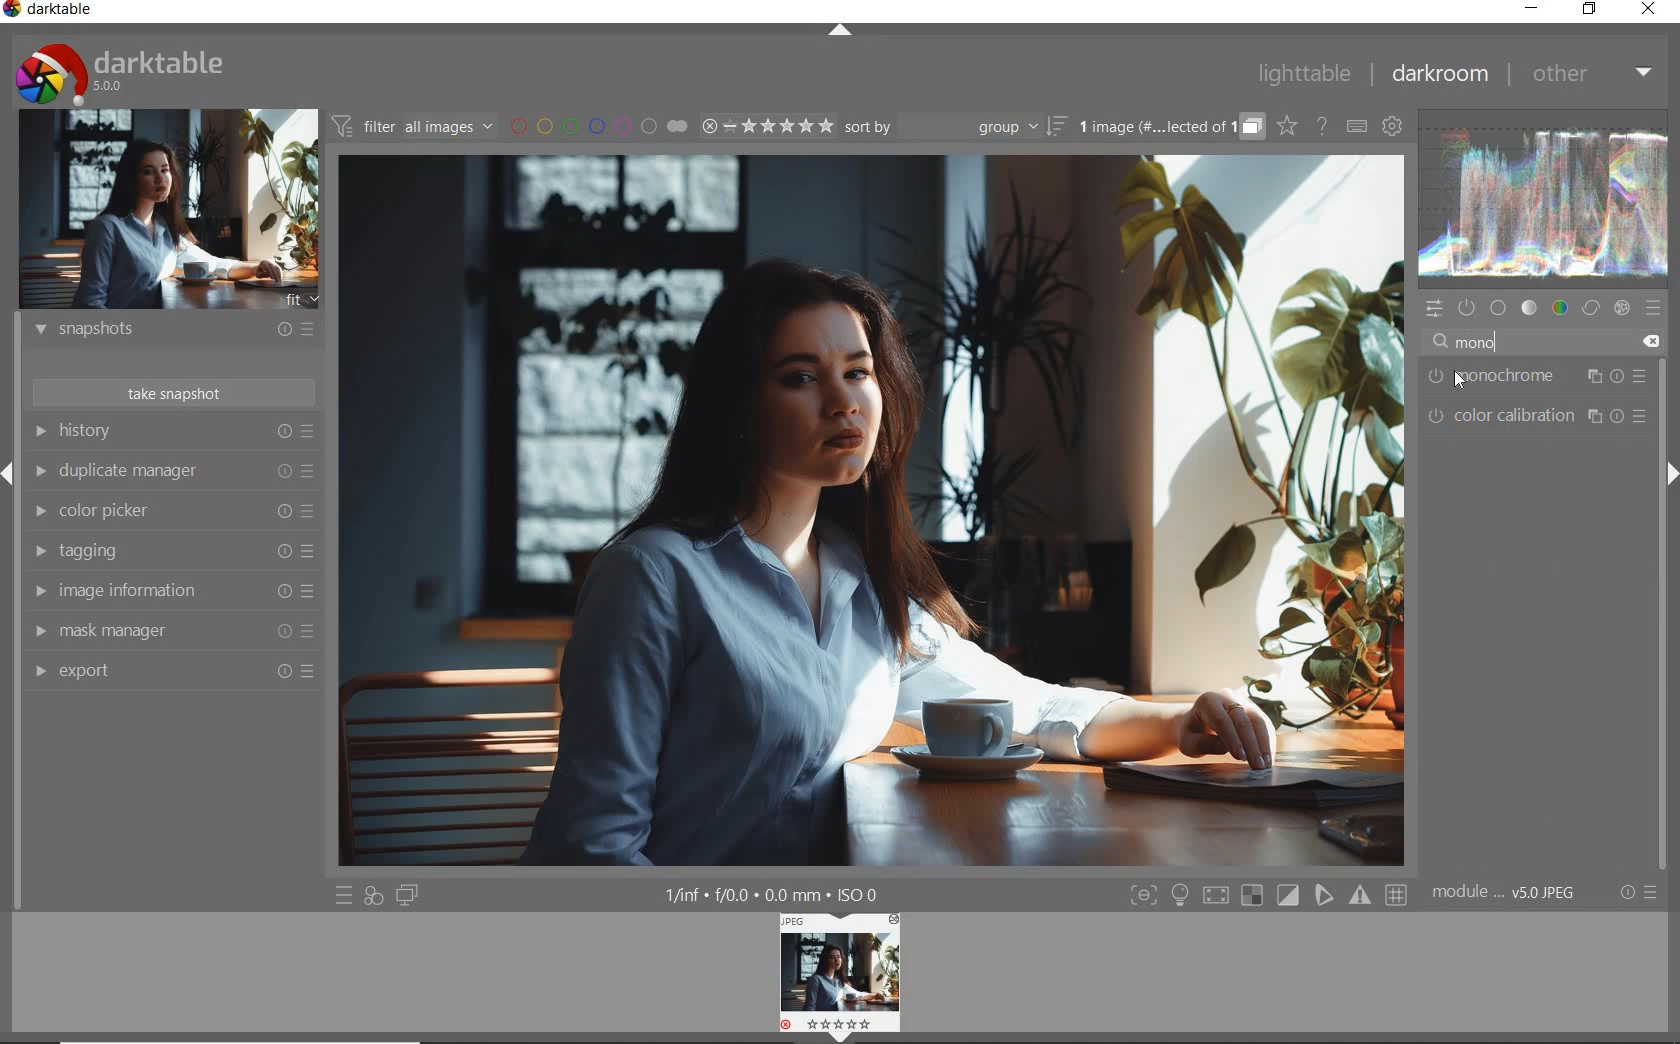  What do you see at coordinates (1322, 127) in the screenshot?
I see `enable online help` at bounding box center [1322, 127].